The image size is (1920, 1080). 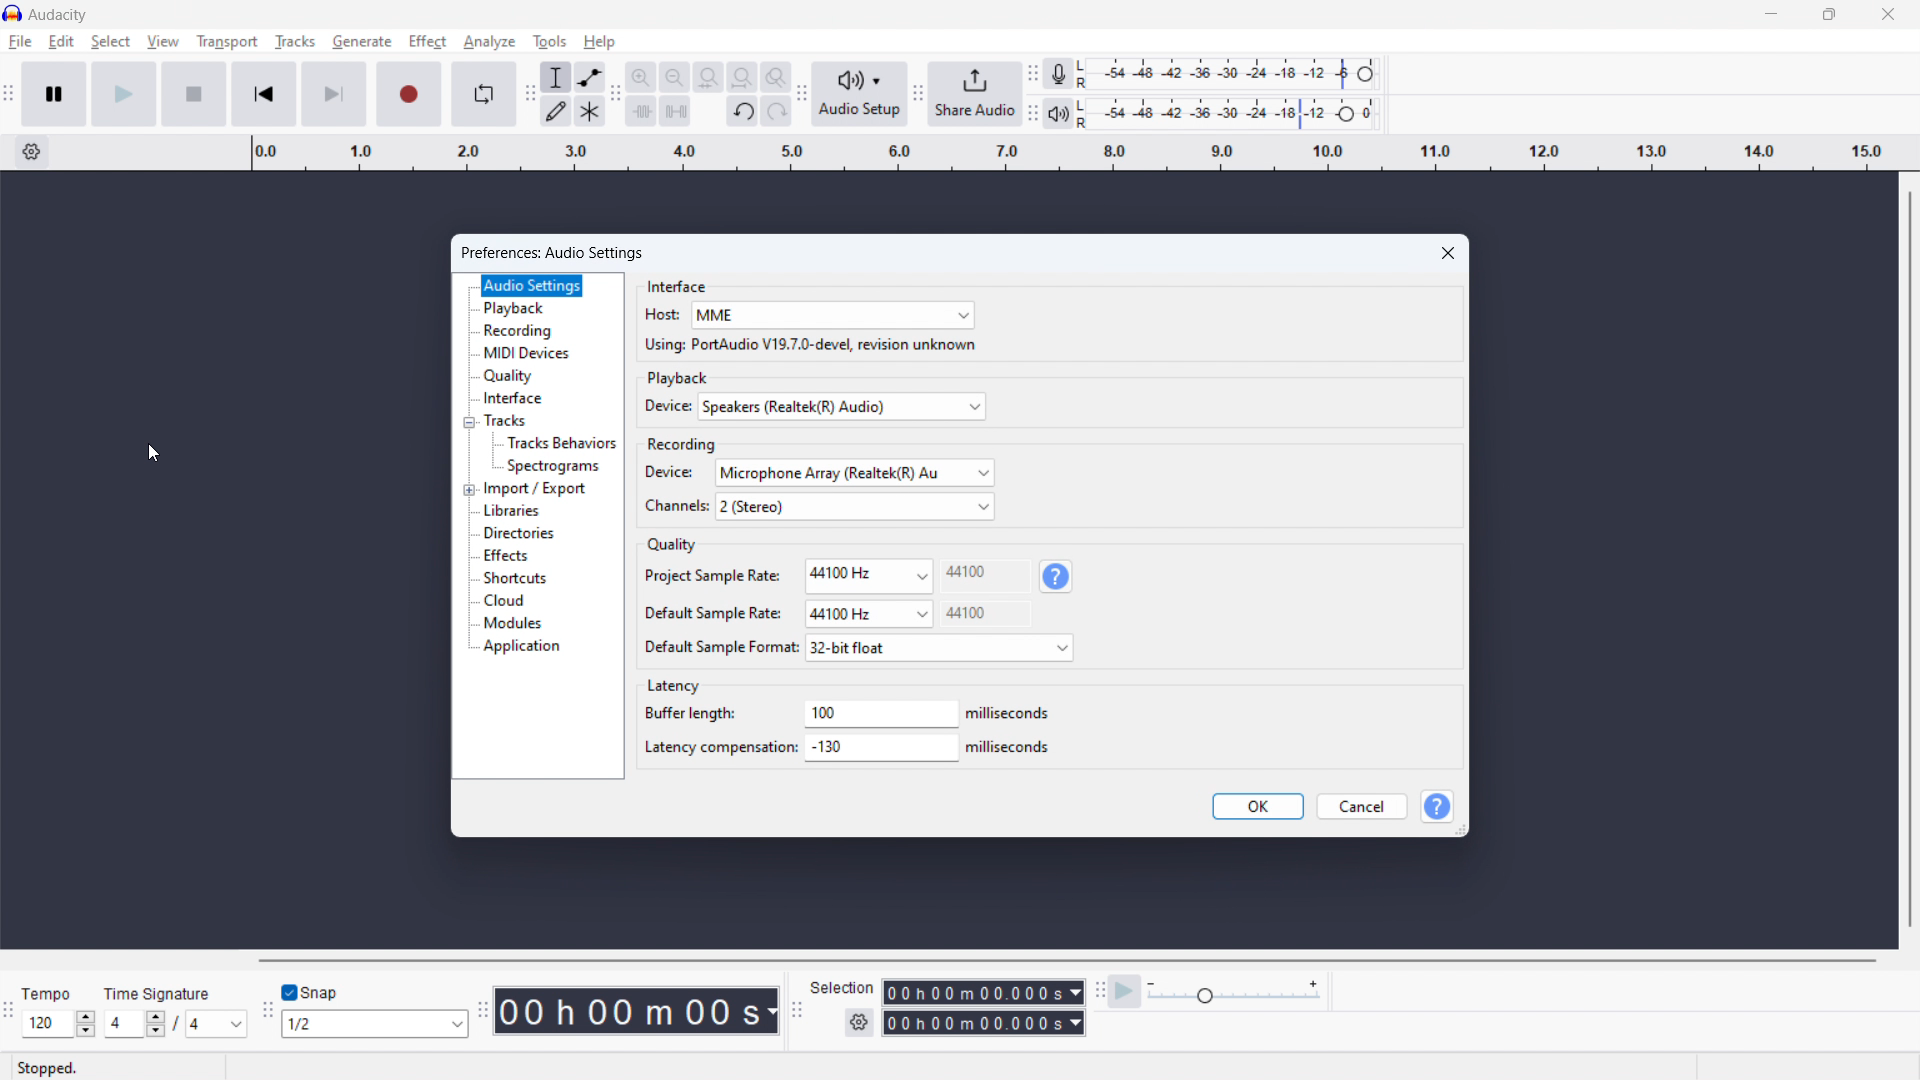 What do you see at coordinates (719, 647) in the screenshot?
I see `Uefault Sample Format:` at bounding box center [719, 647].